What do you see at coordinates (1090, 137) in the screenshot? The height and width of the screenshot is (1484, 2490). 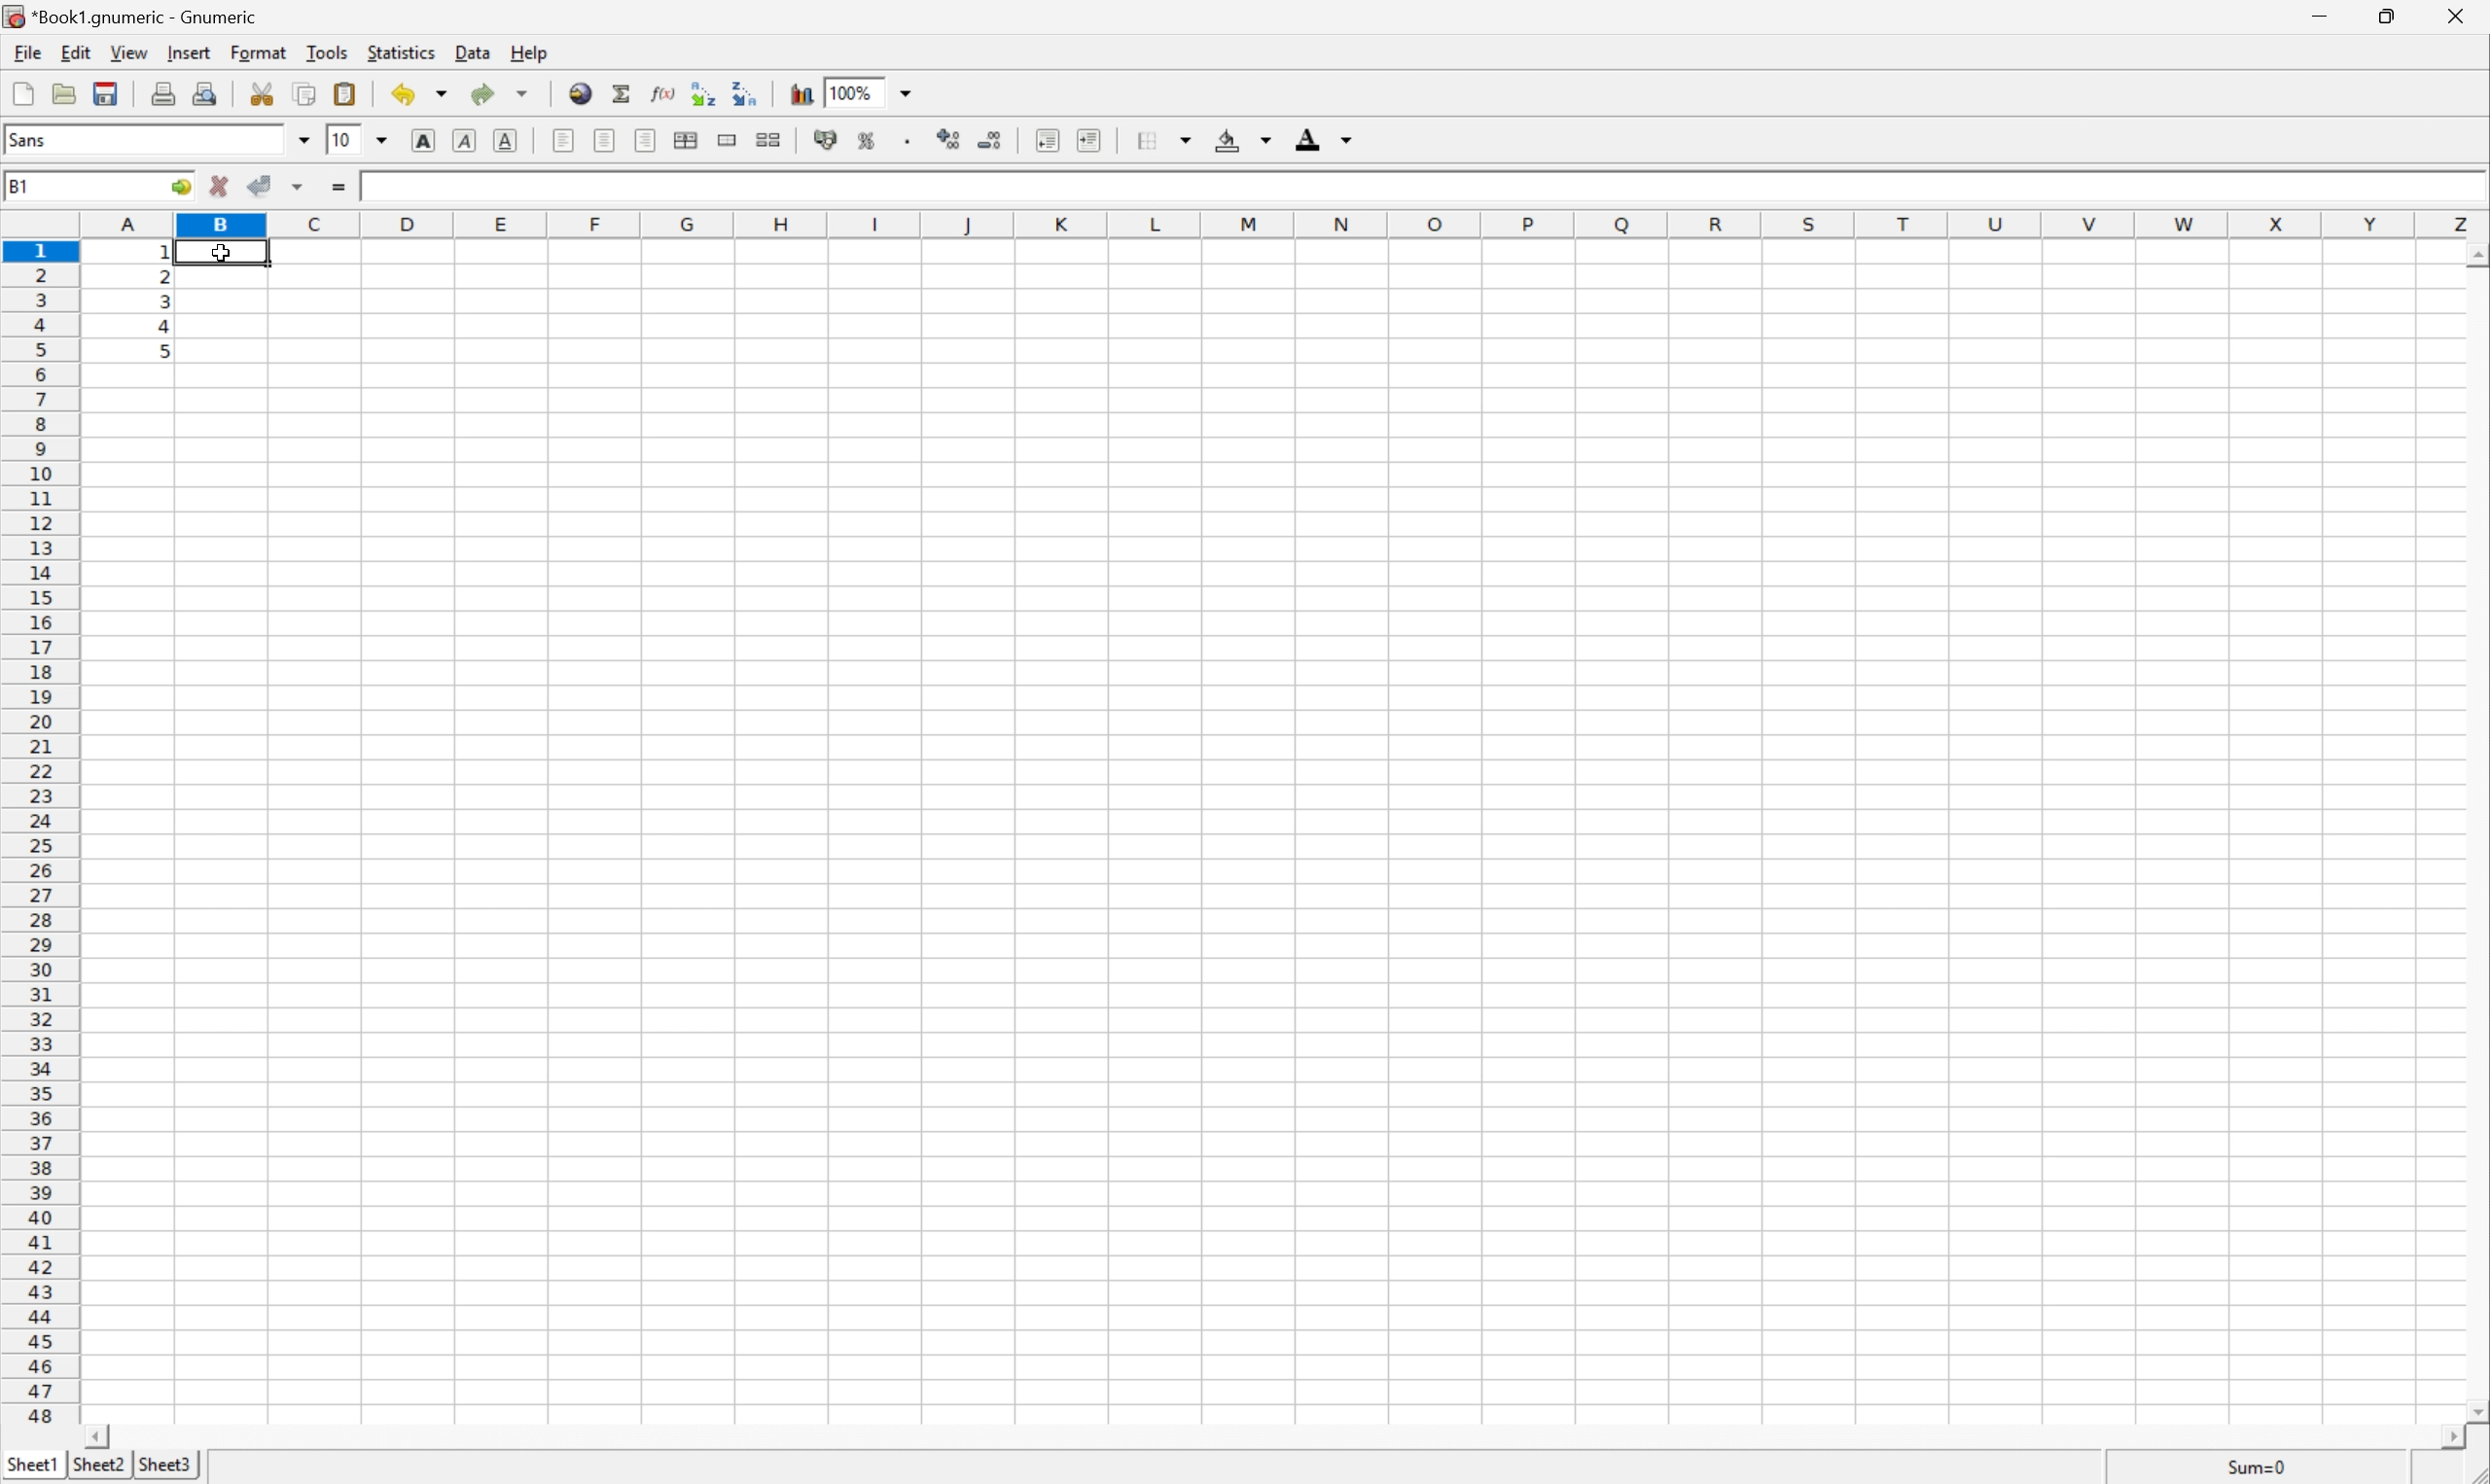 I see `Increase indent, and align the contents to the left` at bounding box center [1090, 137].